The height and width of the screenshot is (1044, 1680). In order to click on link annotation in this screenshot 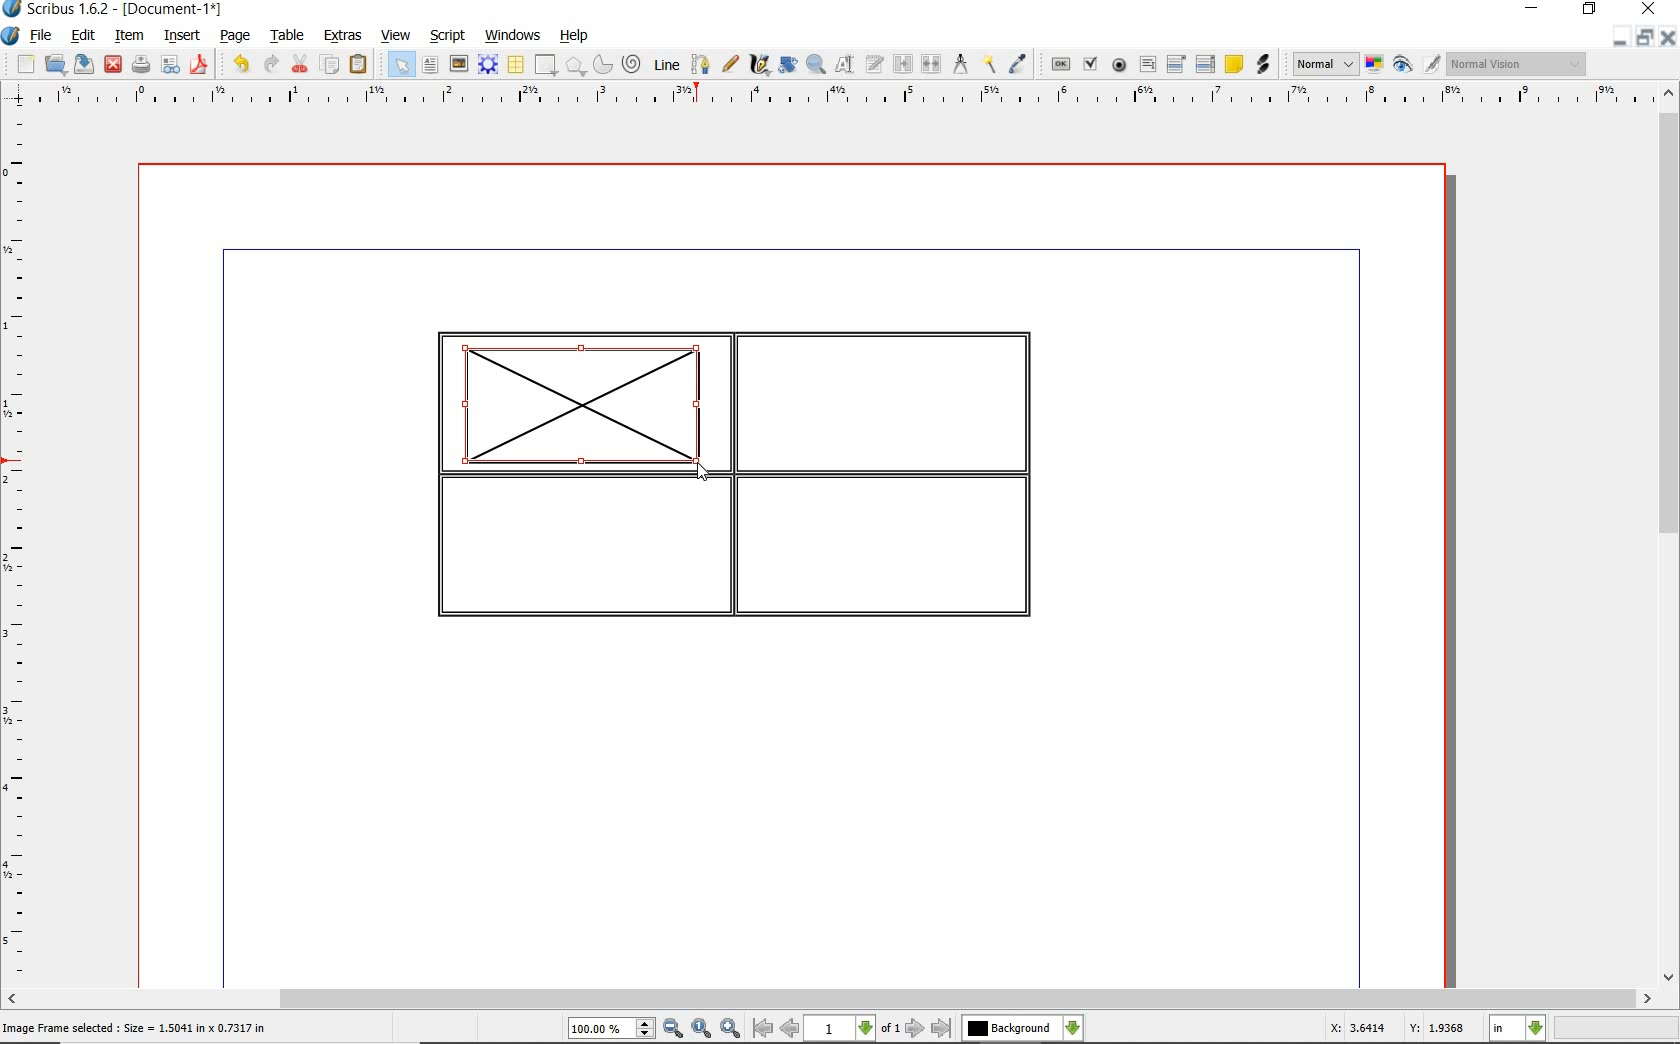, I will do `click(1262, 64)`.